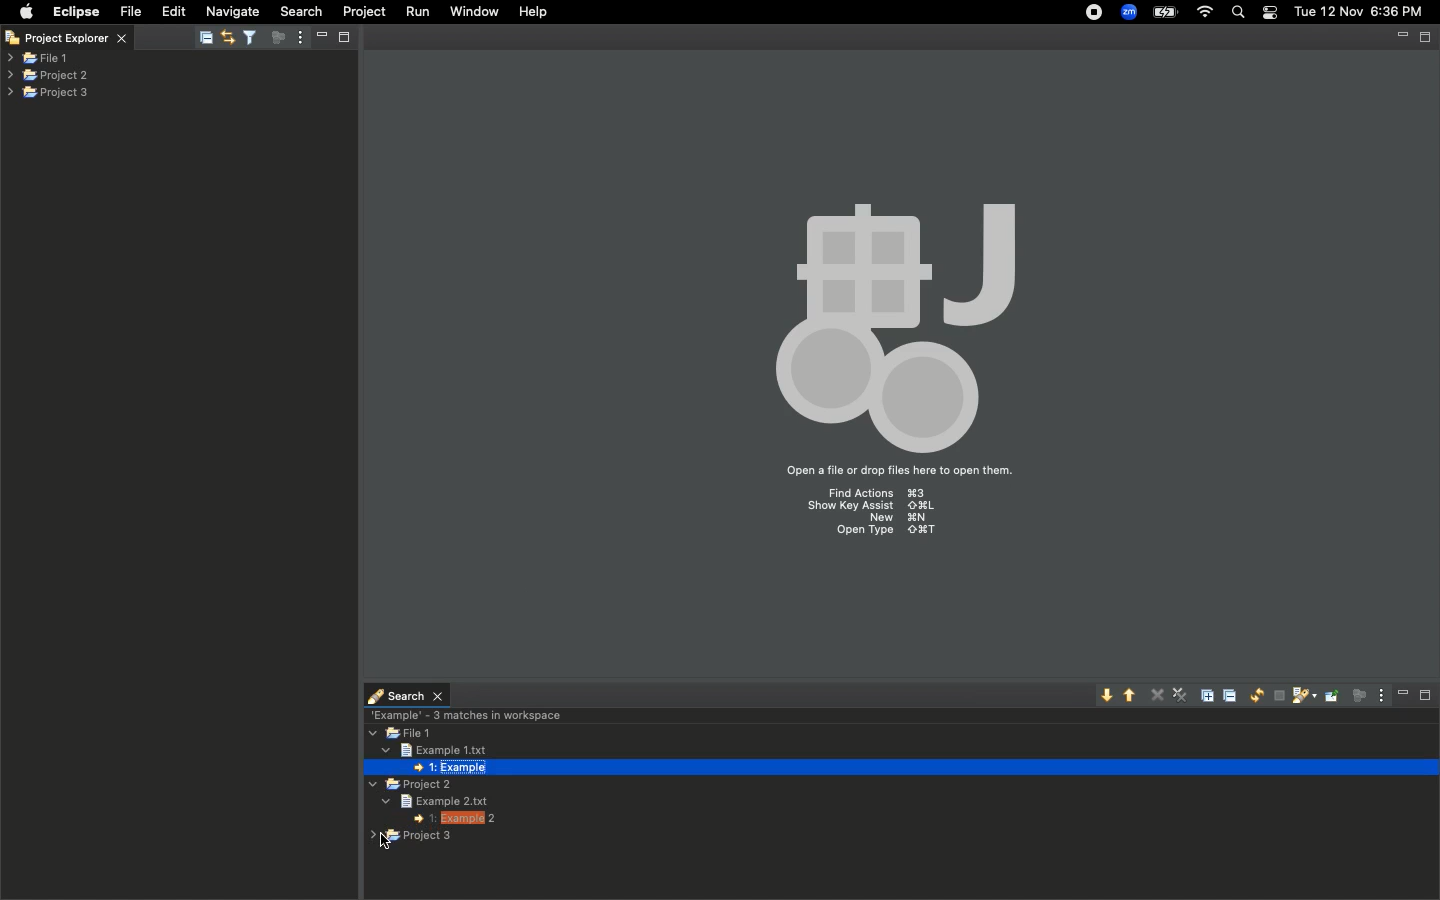 This screenshot has height=900, width=1440. What do you see at coordinates (1163, 12) in the screenshot?
I see `Charge` at bounding box center [1163, 12].